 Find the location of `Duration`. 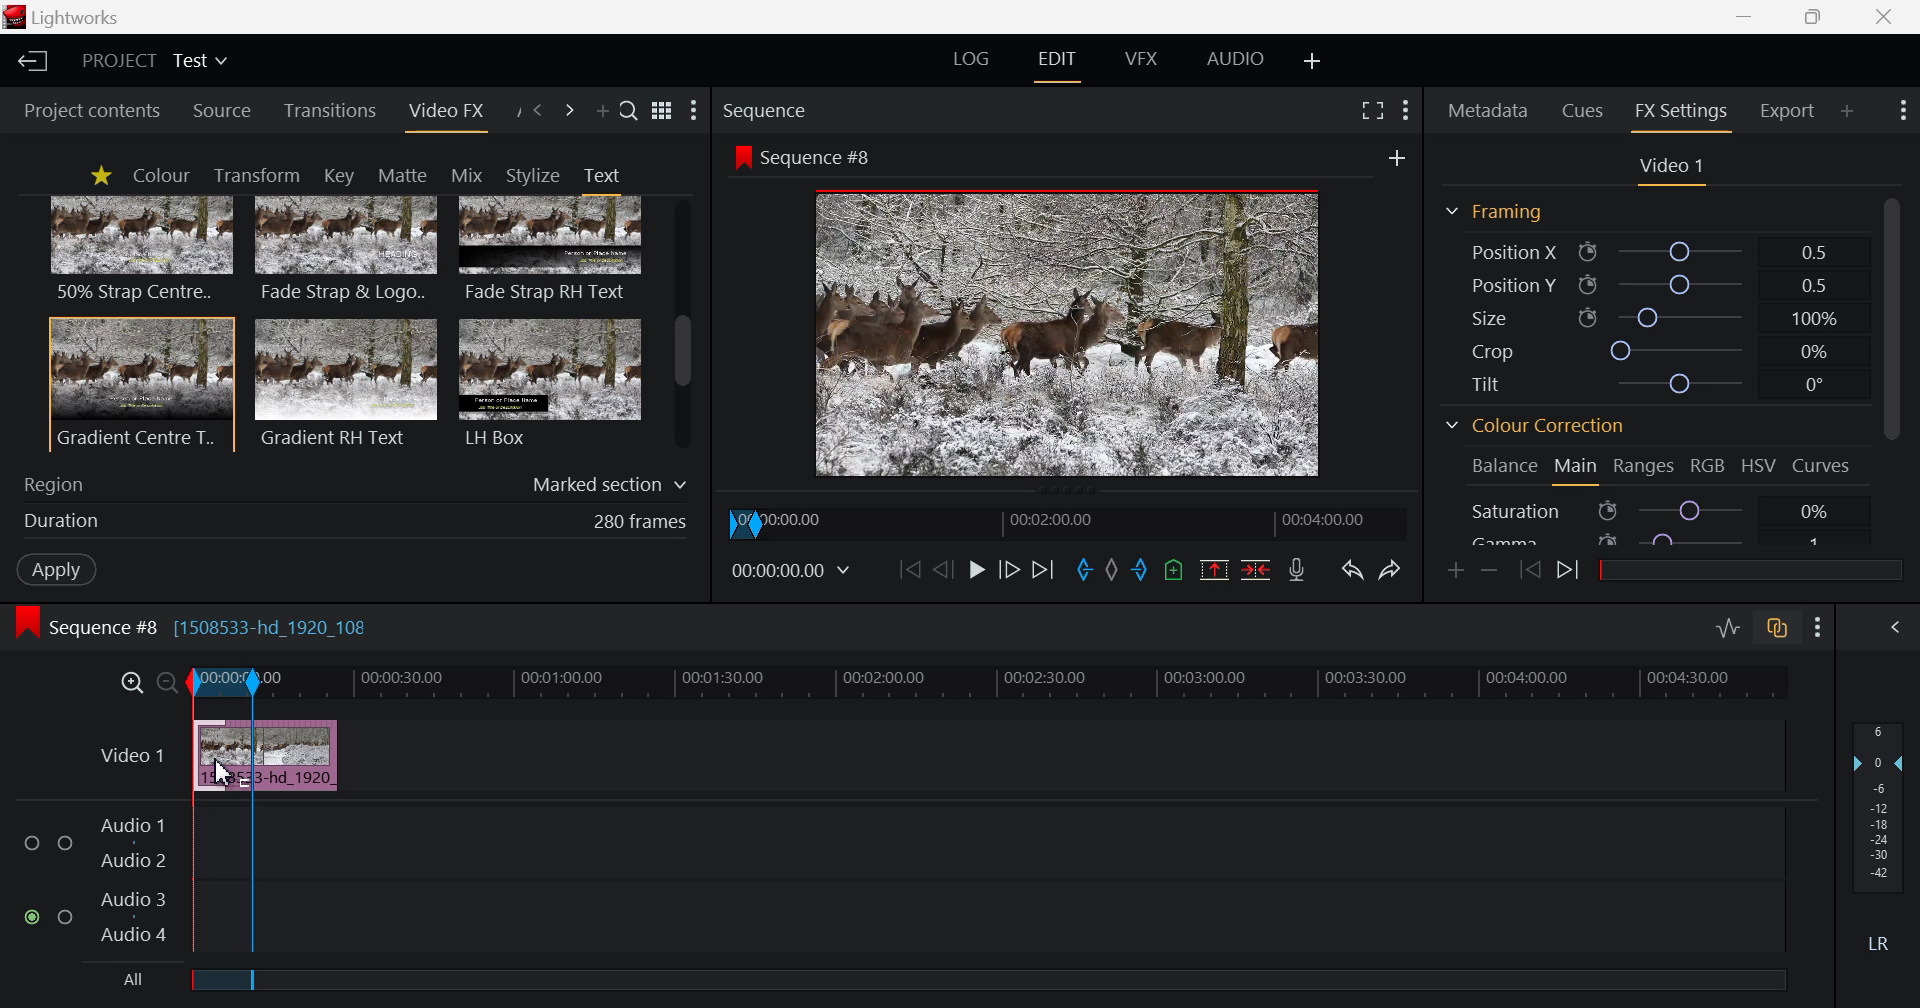

Duration is located at coordinates (350, 521).